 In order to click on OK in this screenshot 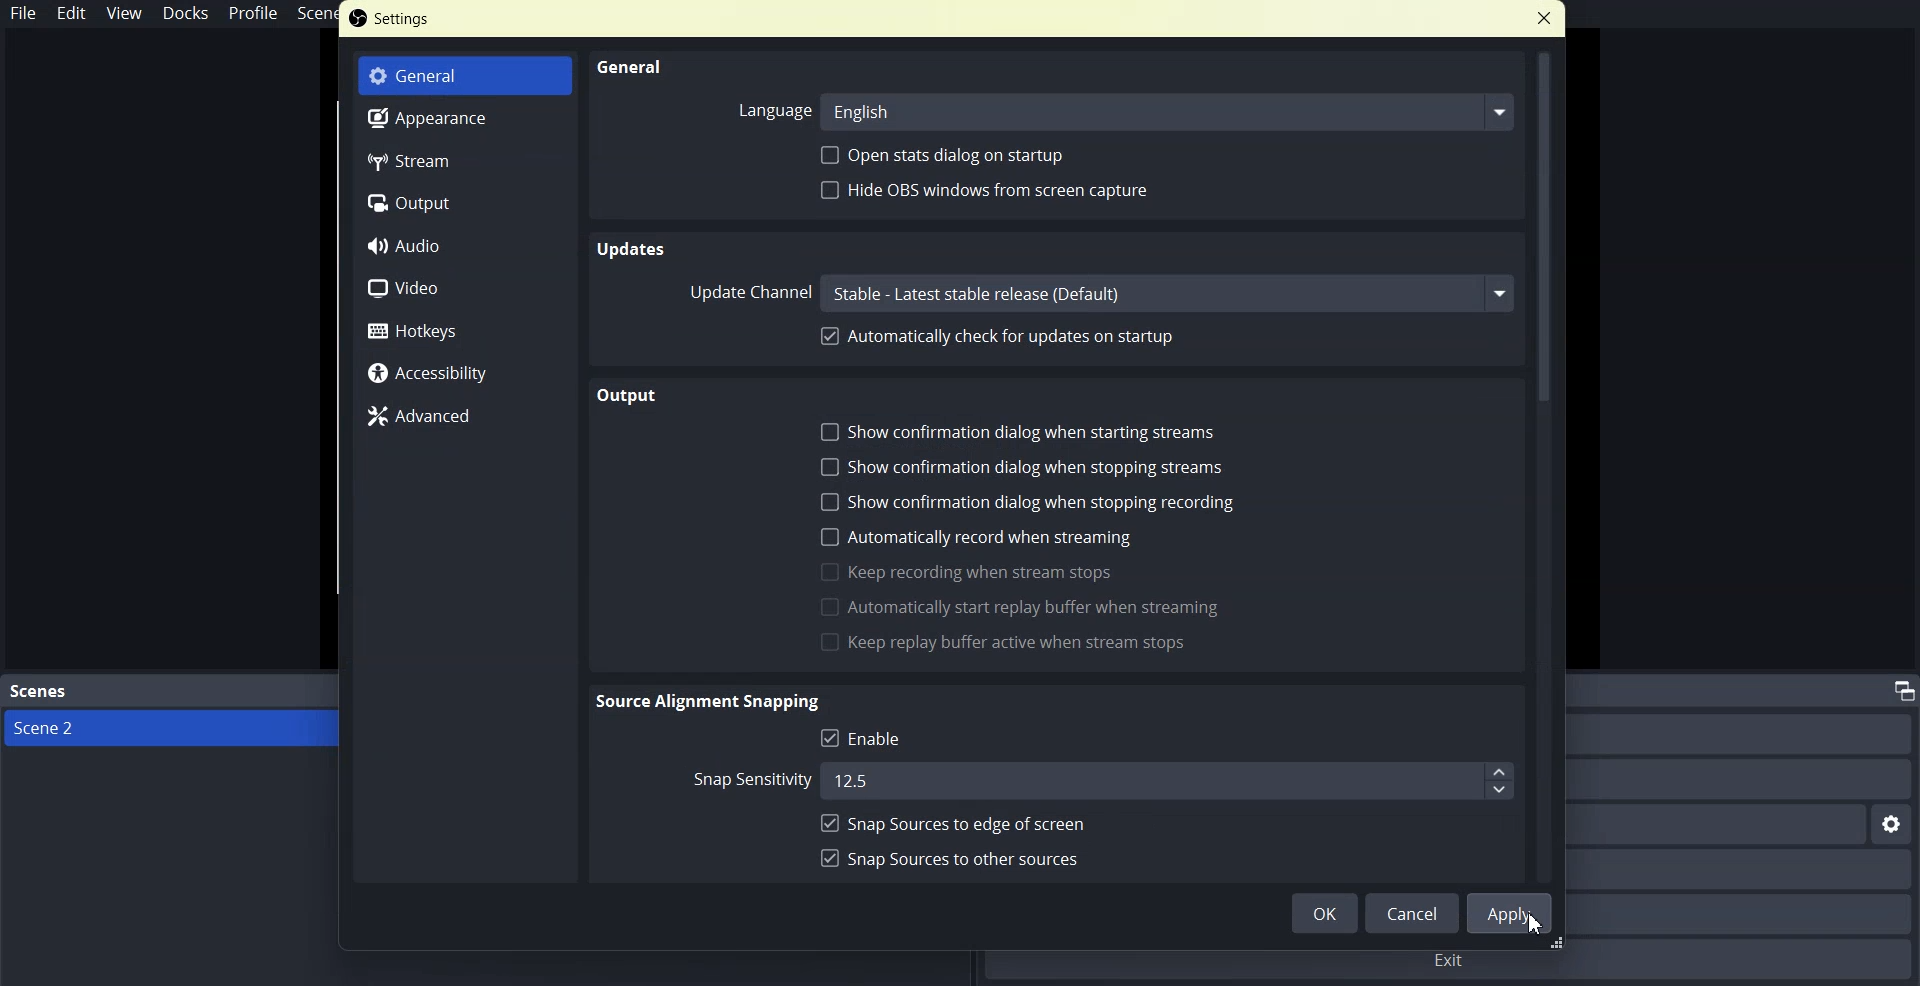, I will do `click(1323, 912)`.